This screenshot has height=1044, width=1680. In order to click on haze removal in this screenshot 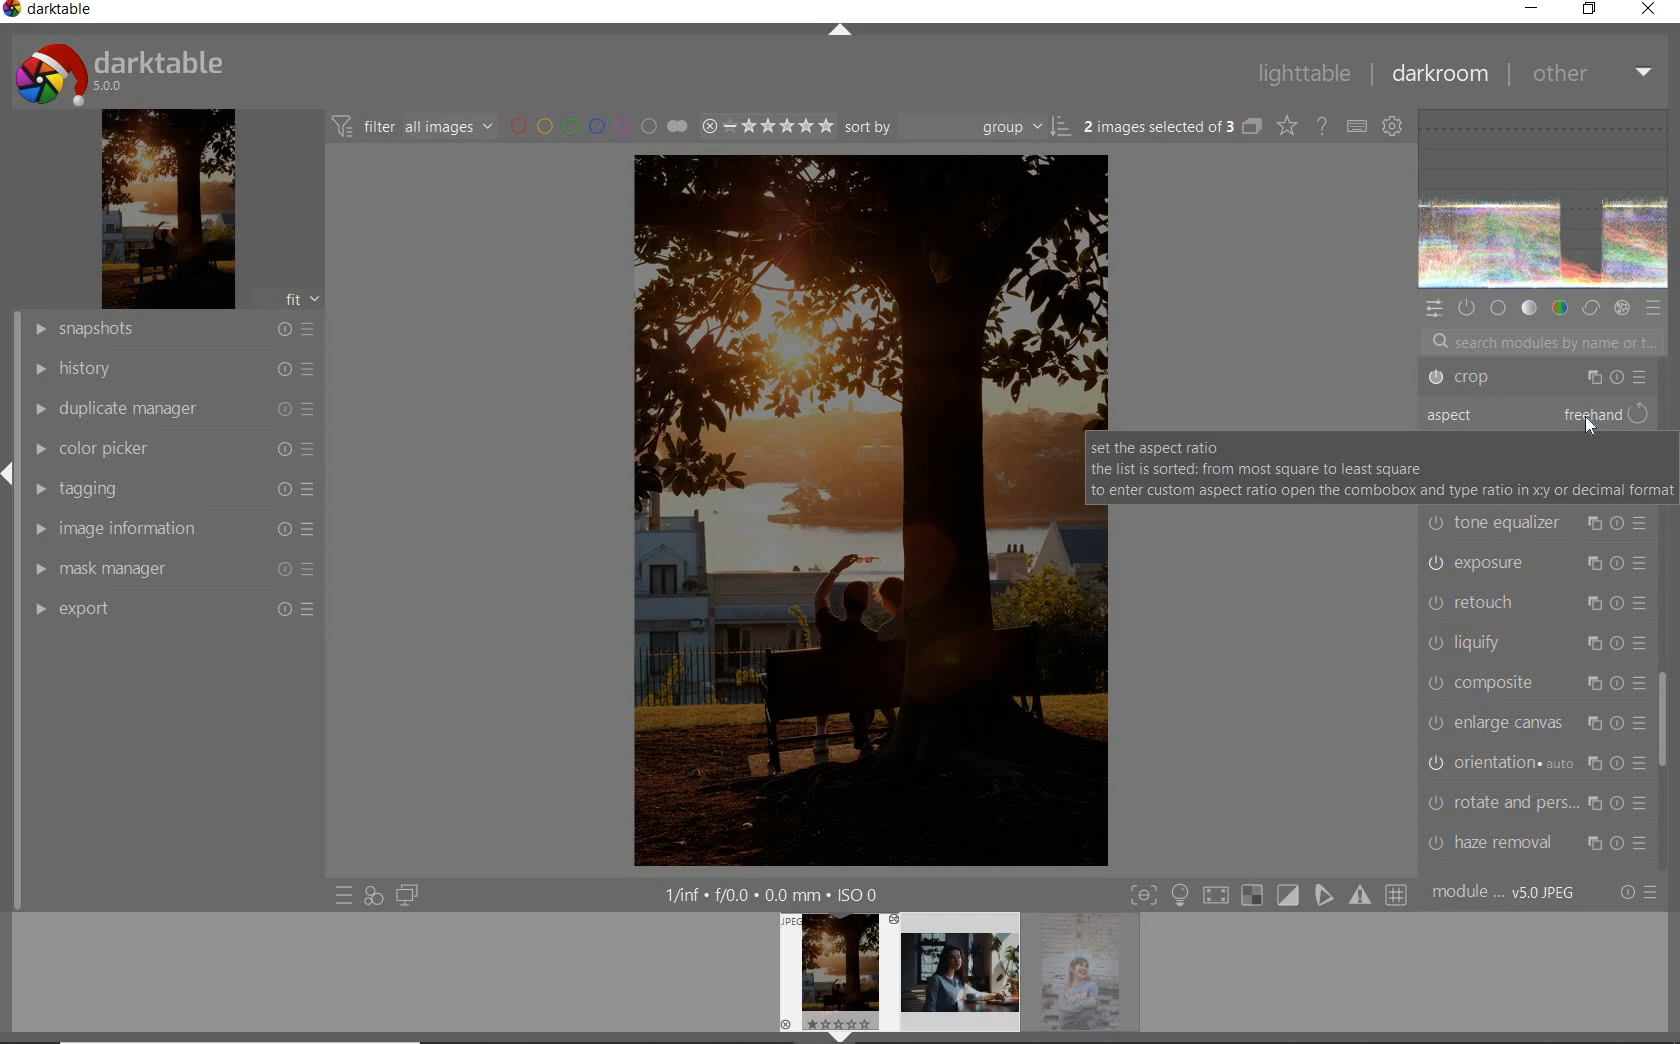, I will do `click(1538, 845)`.